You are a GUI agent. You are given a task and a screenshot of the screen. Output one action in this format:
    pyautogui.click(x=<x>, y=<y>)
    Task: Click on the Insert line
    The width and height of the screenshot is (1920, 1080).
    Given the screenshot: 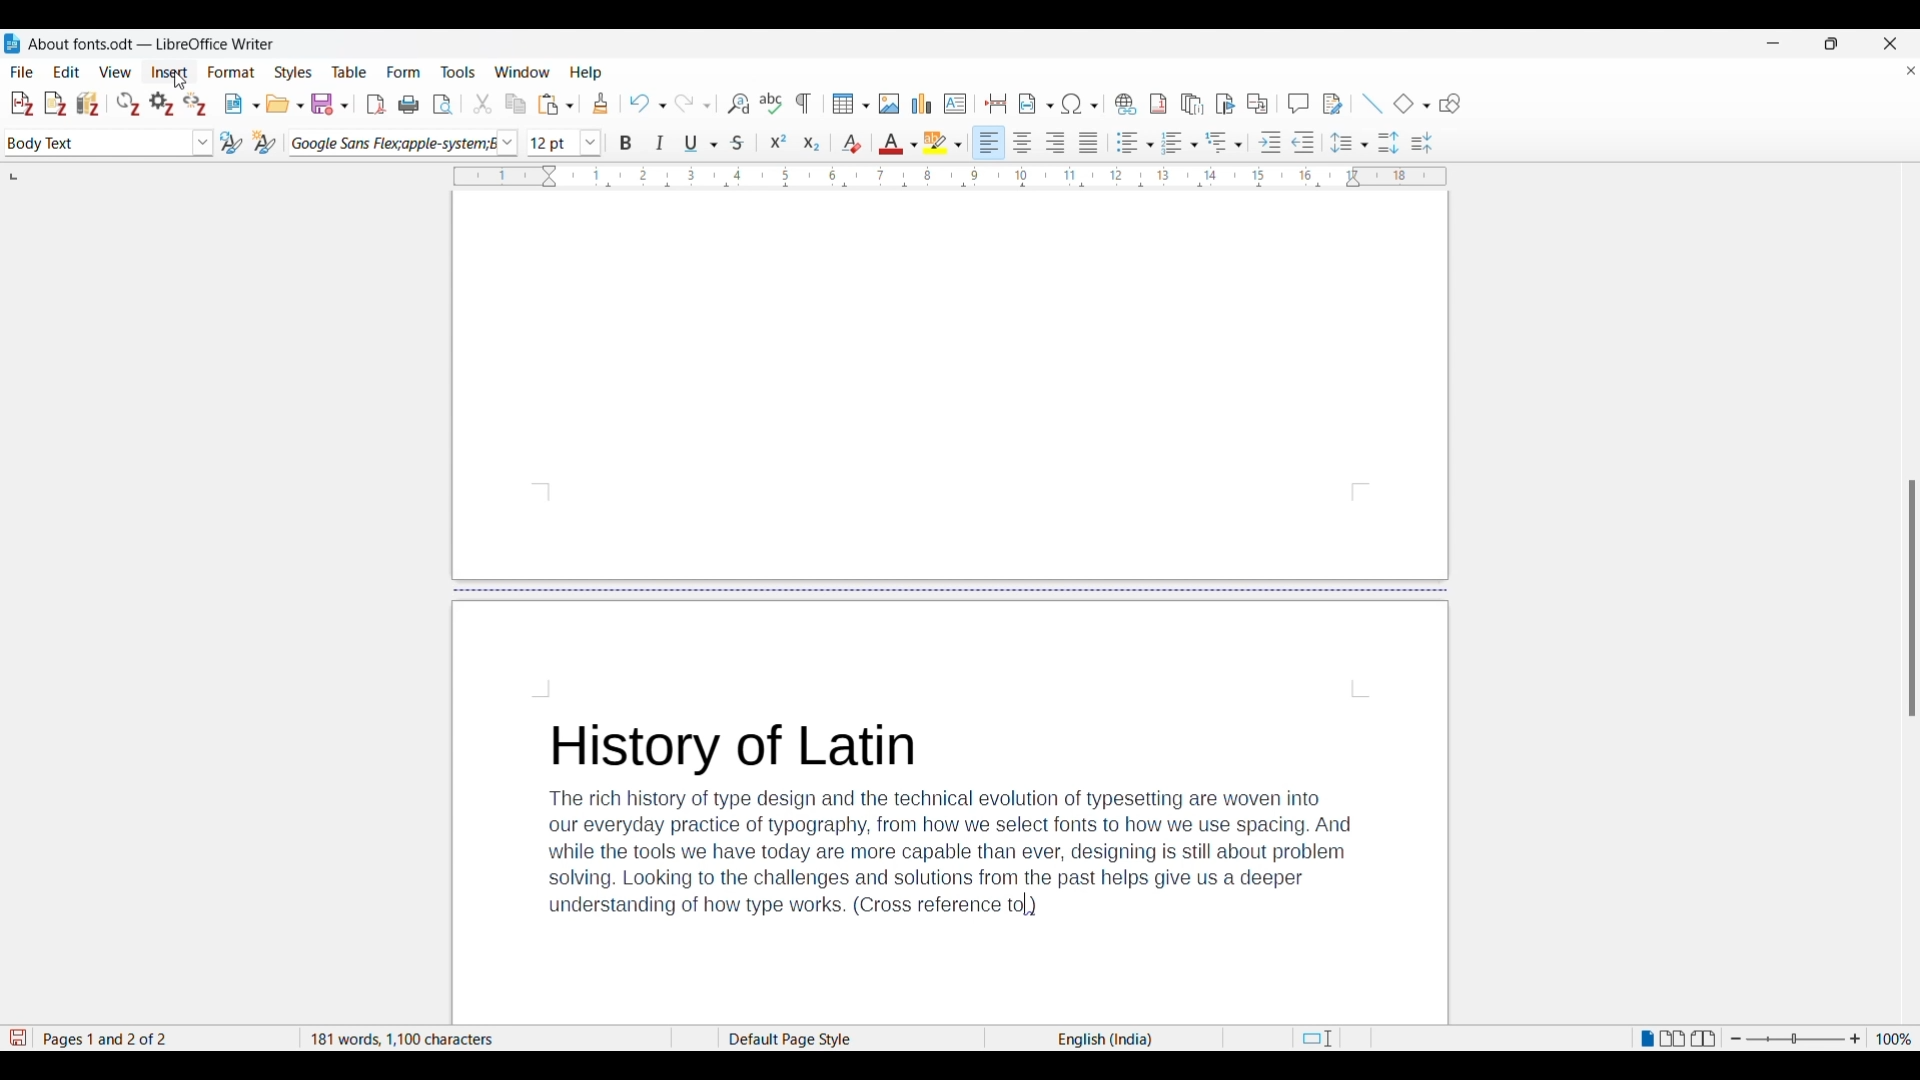 What is the action you would take?
    pyautogui.click(x=1372, y=104)
    